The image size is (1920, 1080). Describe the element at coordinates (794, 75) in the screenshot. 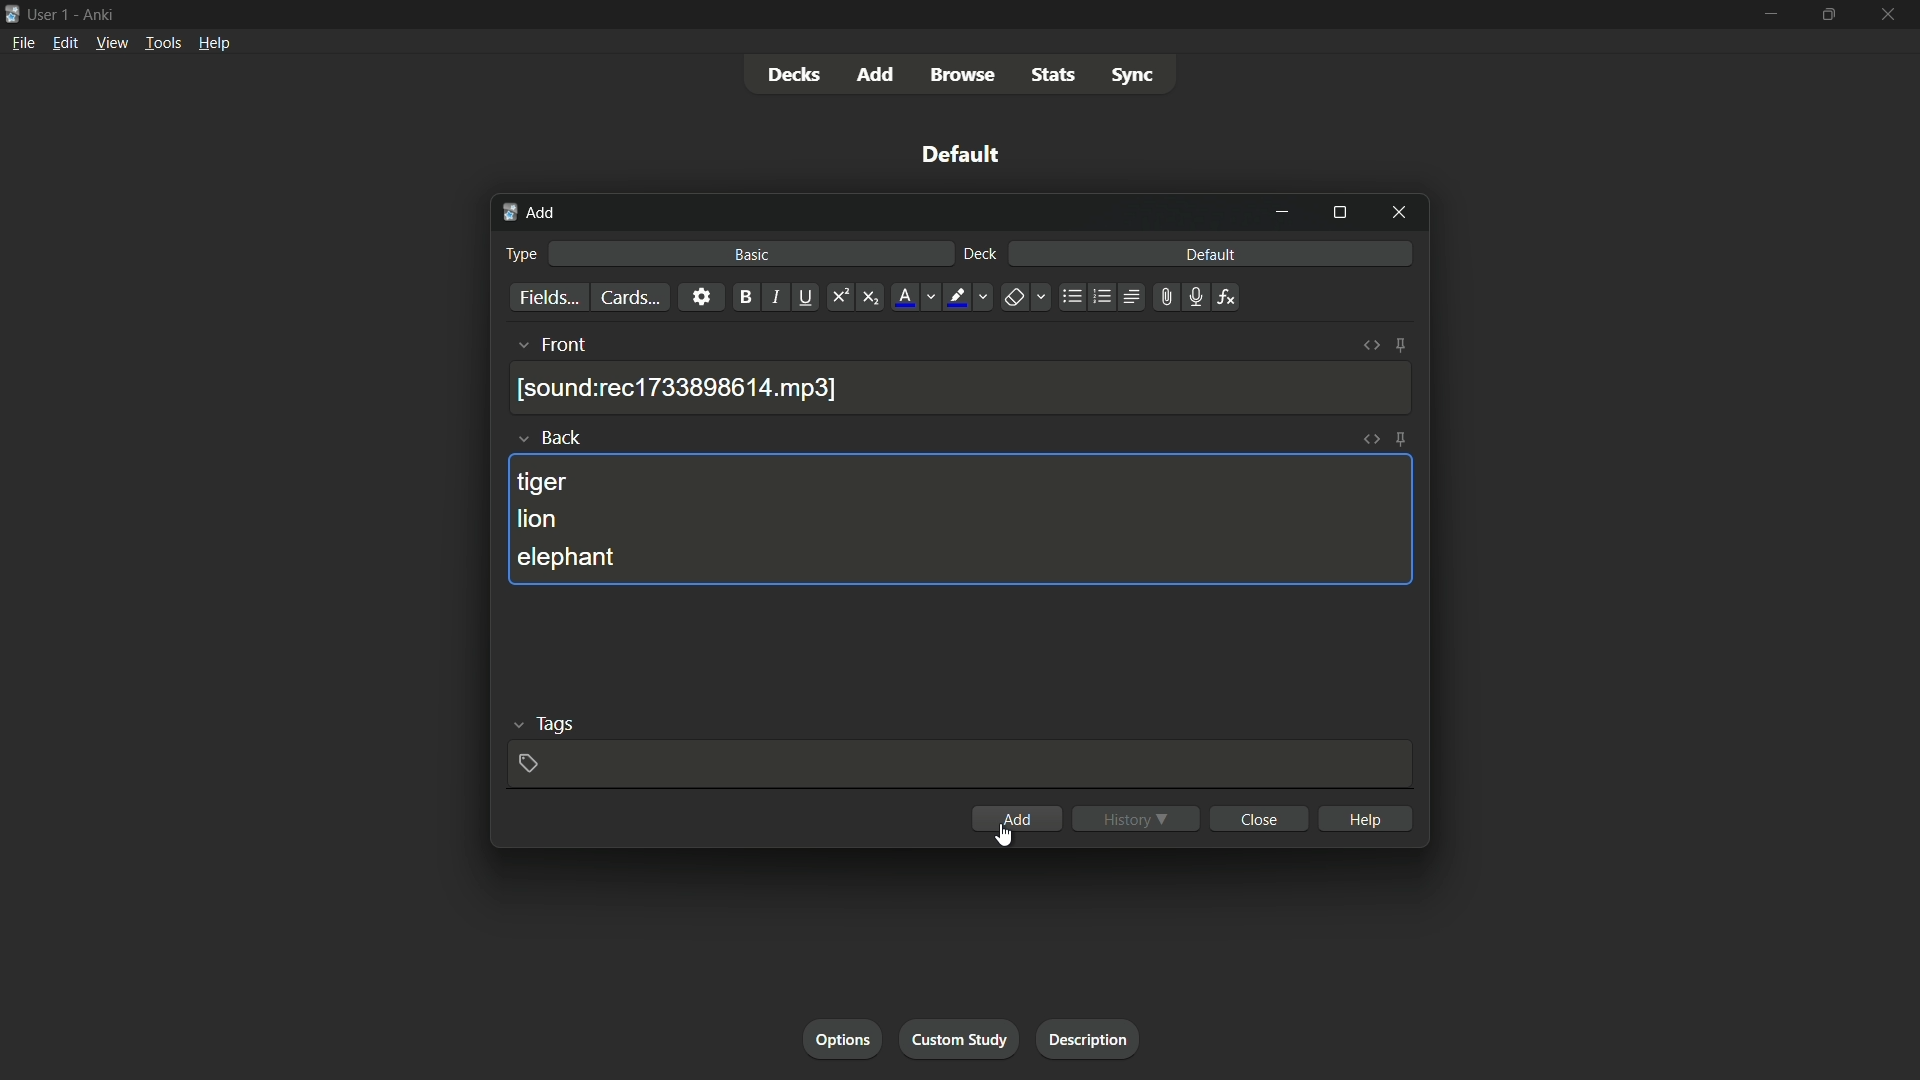

I see `decks` at that location.